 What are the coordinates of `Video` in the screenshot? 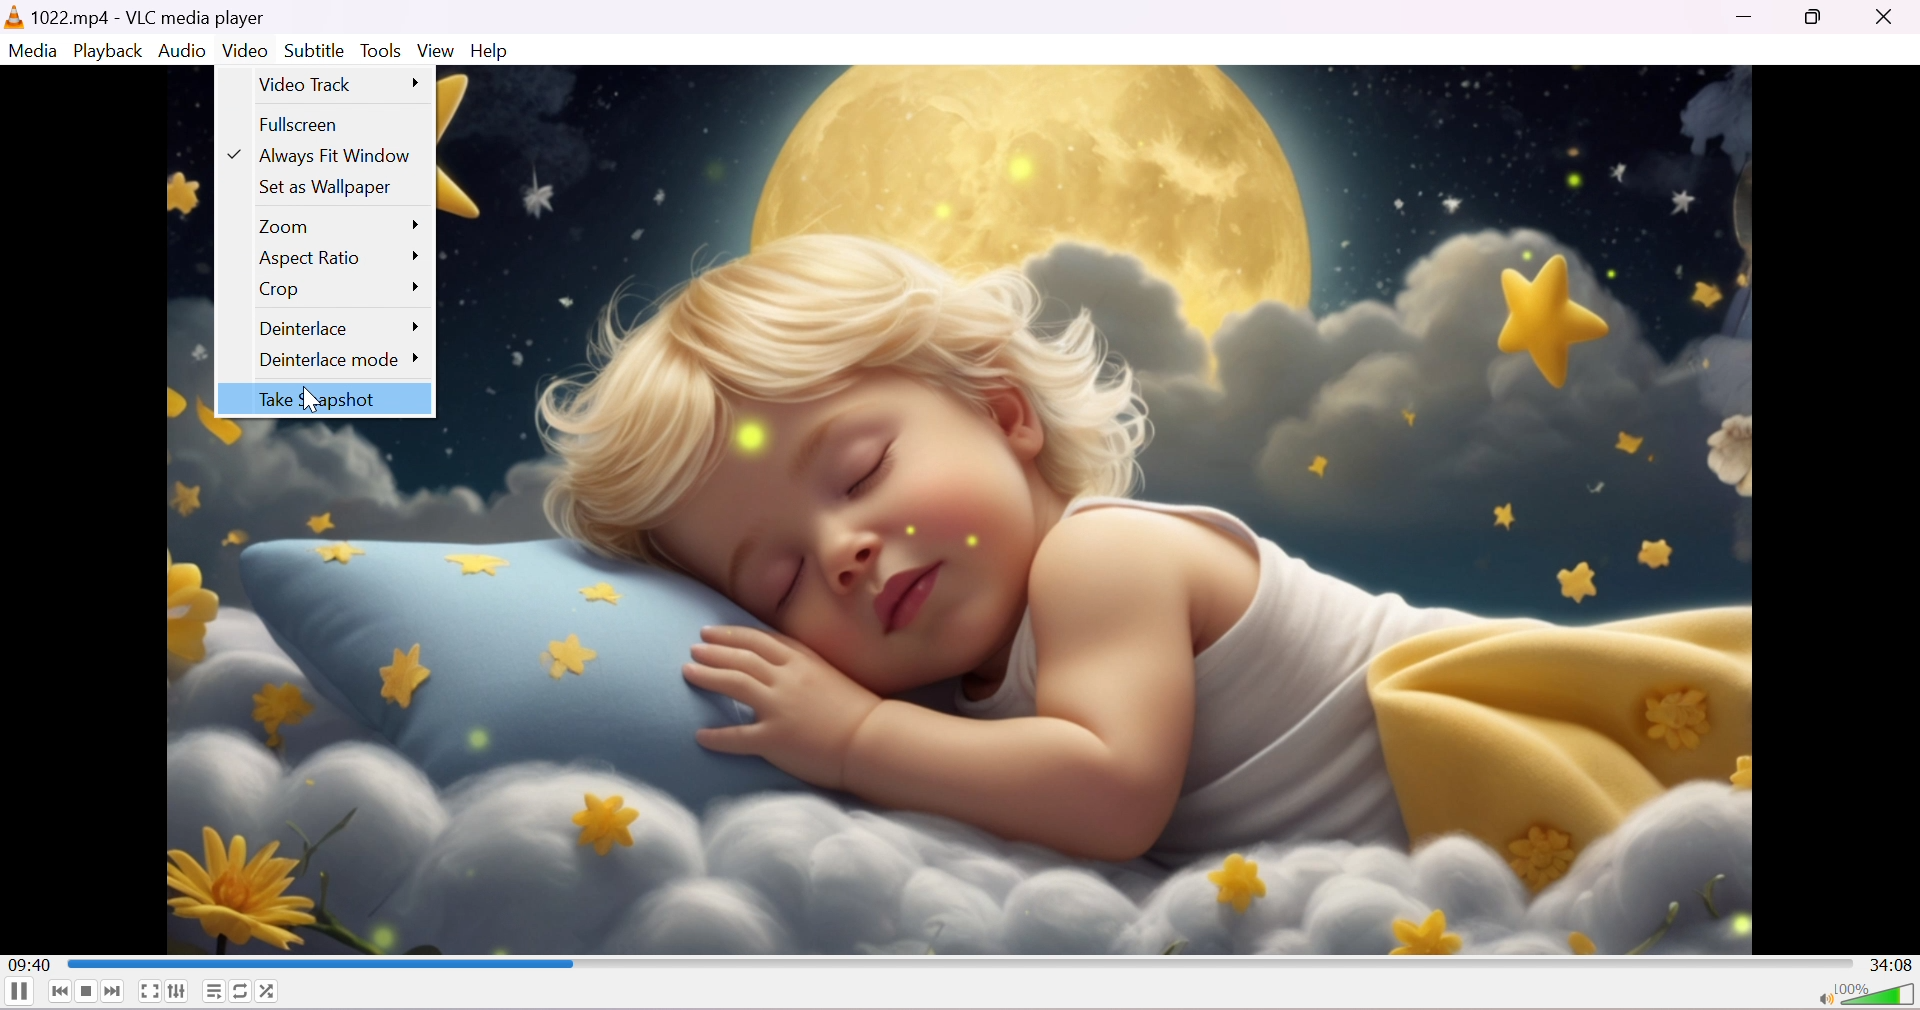 It's located at (245, 53).